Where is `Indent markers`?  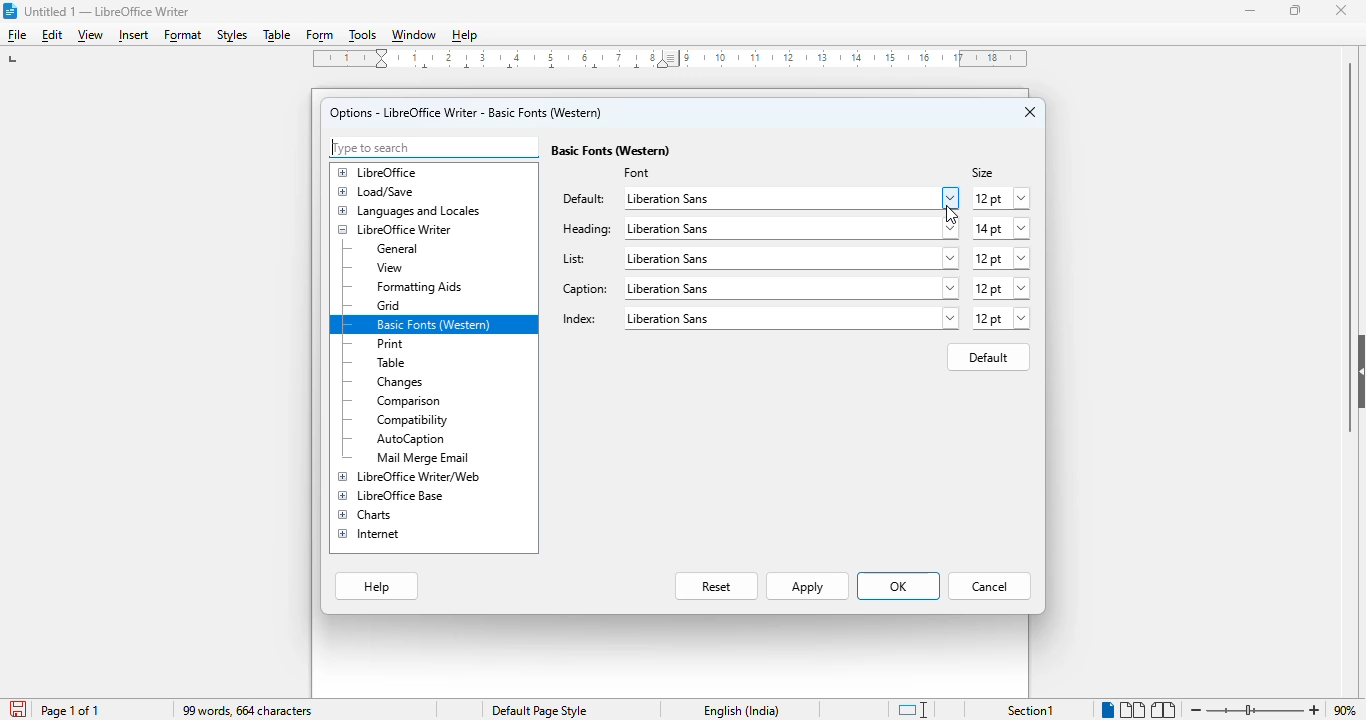 Indent markers is located at coordinates (382, 58).